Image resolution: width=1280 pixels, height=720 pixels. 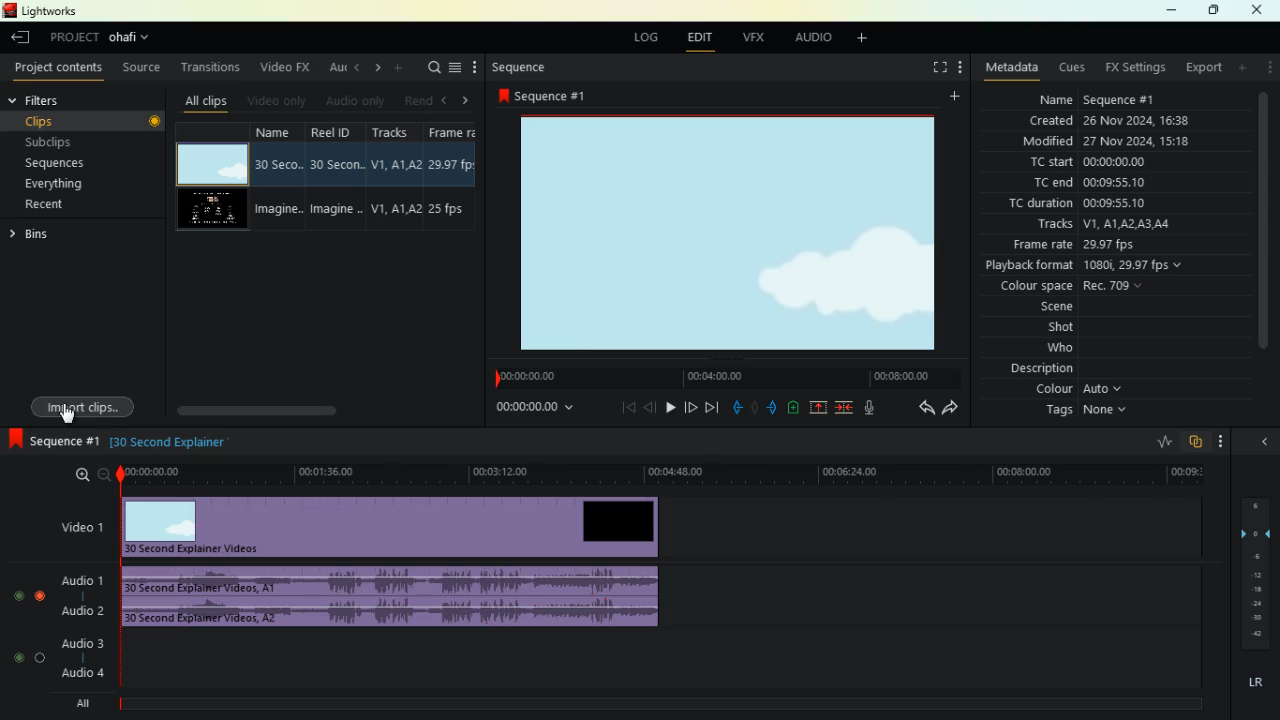 I want to click on more, so click(x=1221, y=441).